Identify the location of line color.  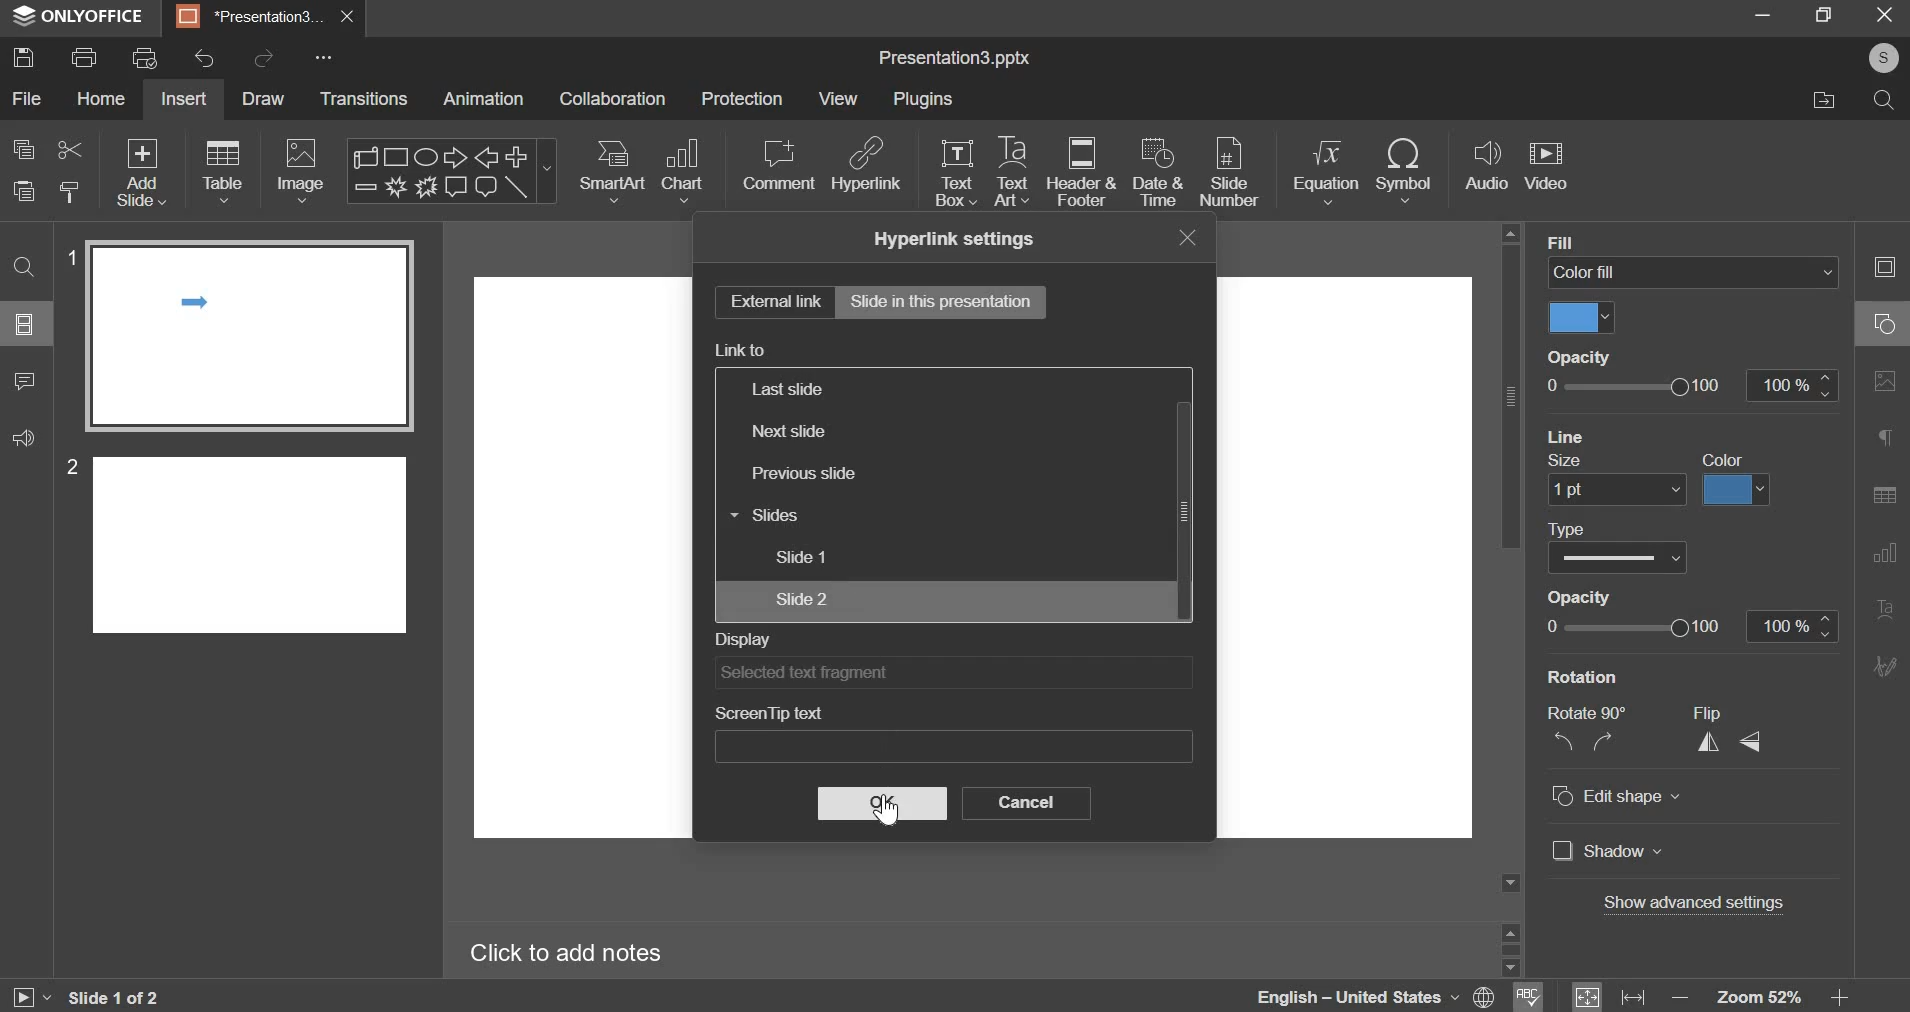
(1736, 491).